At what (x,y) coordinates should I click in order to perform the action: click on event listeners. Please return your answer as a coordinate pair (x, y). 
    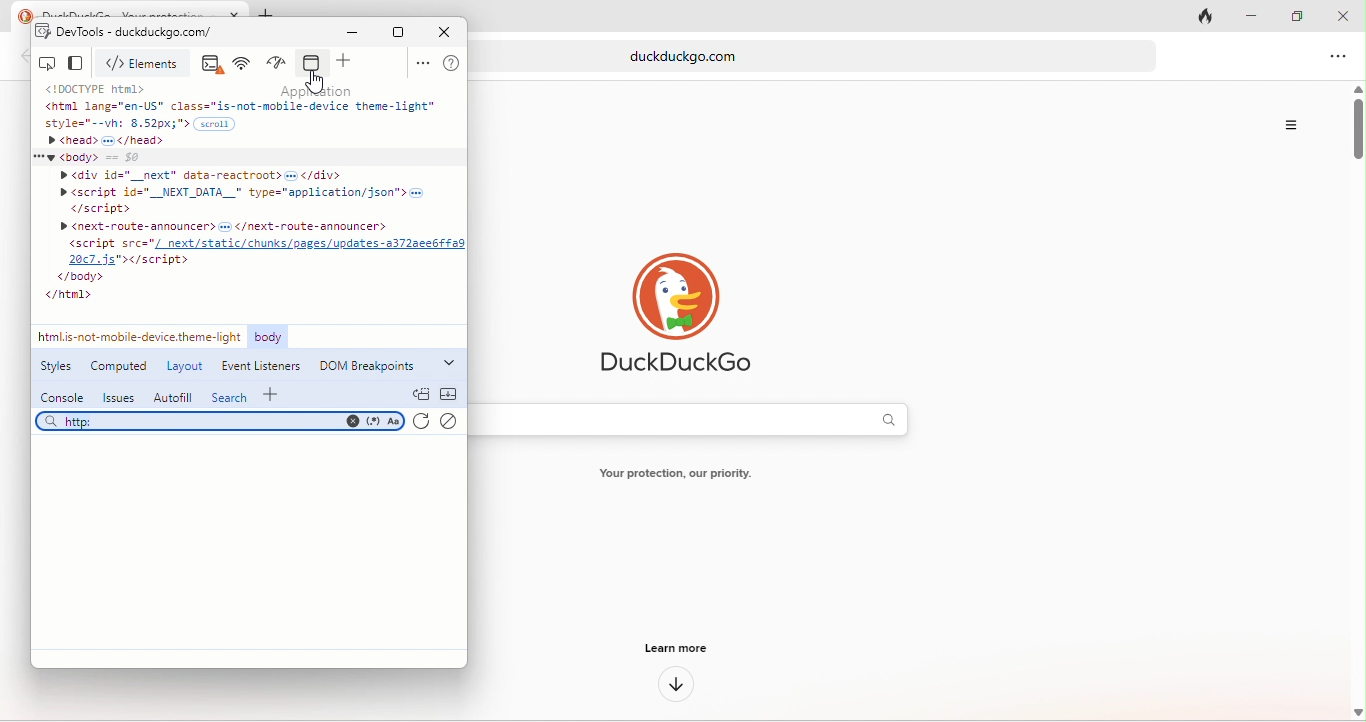
    Looking at the image, I should click on (260, 367).